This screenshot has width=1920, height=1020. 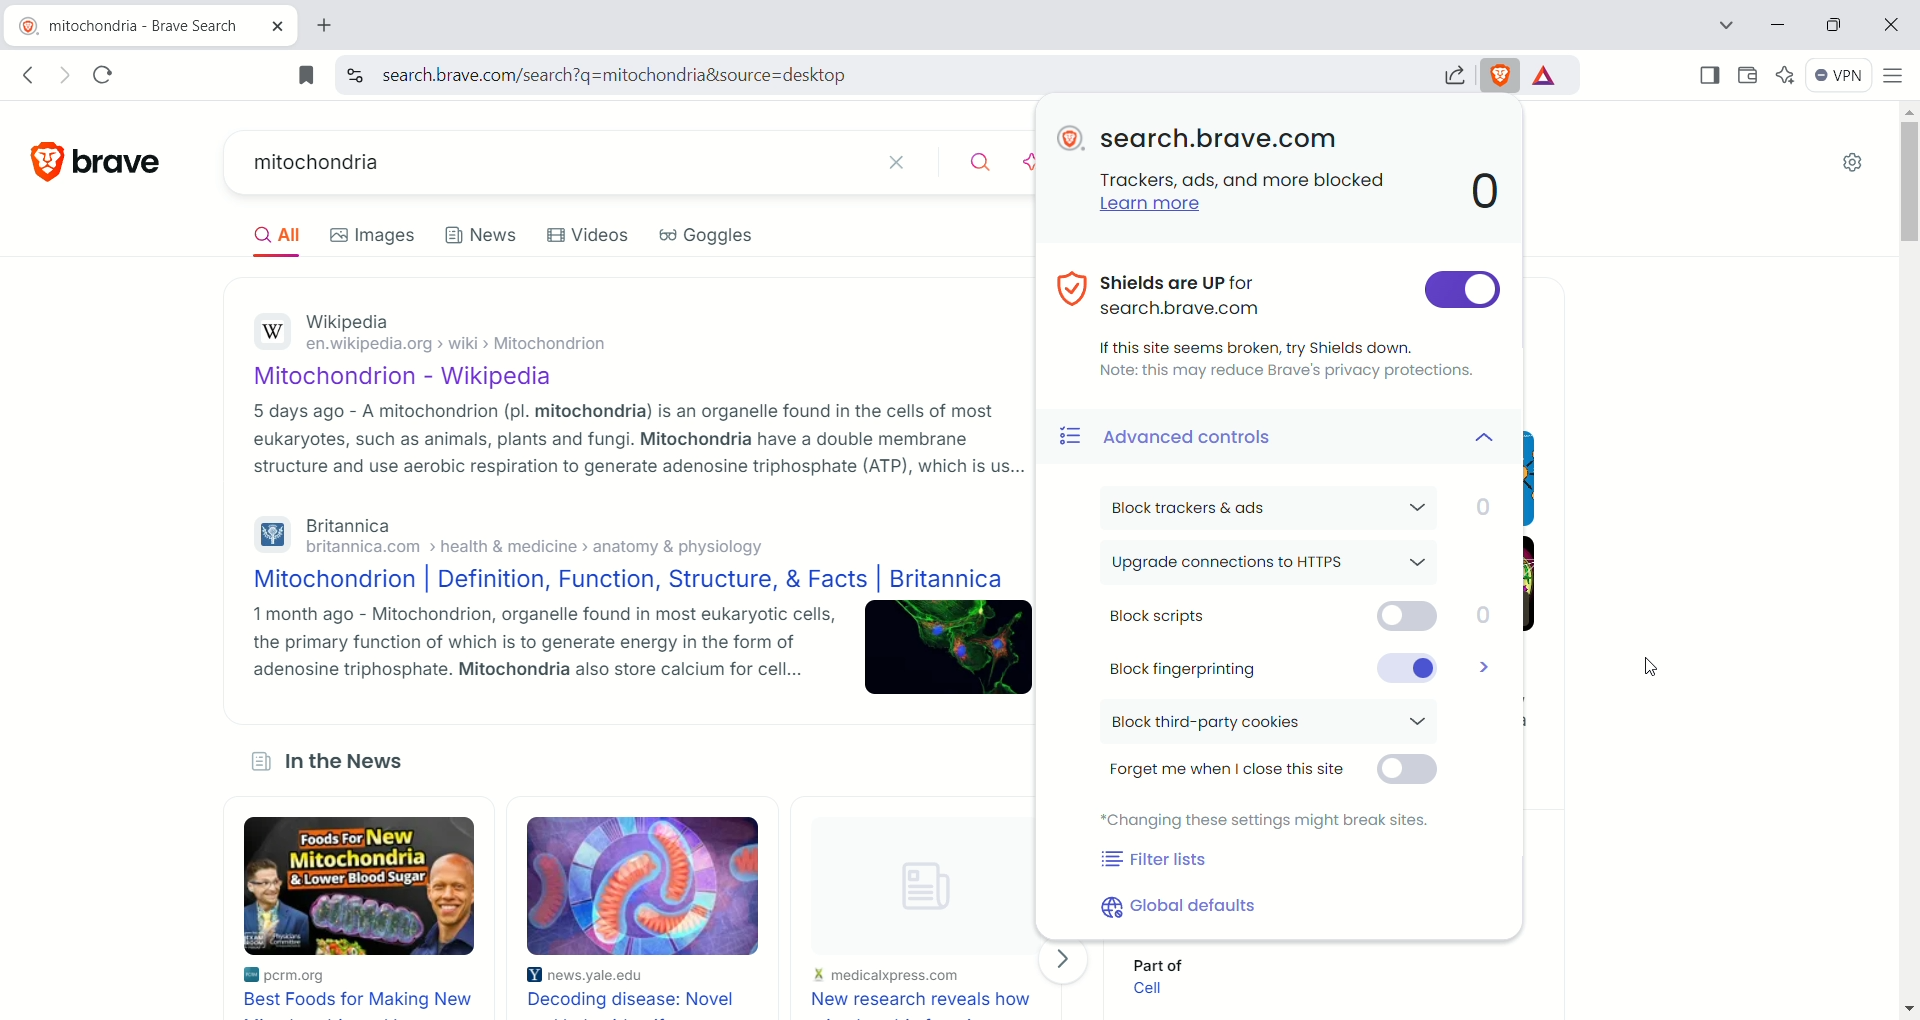 I want to click on Image, so click(x=642, y=885).